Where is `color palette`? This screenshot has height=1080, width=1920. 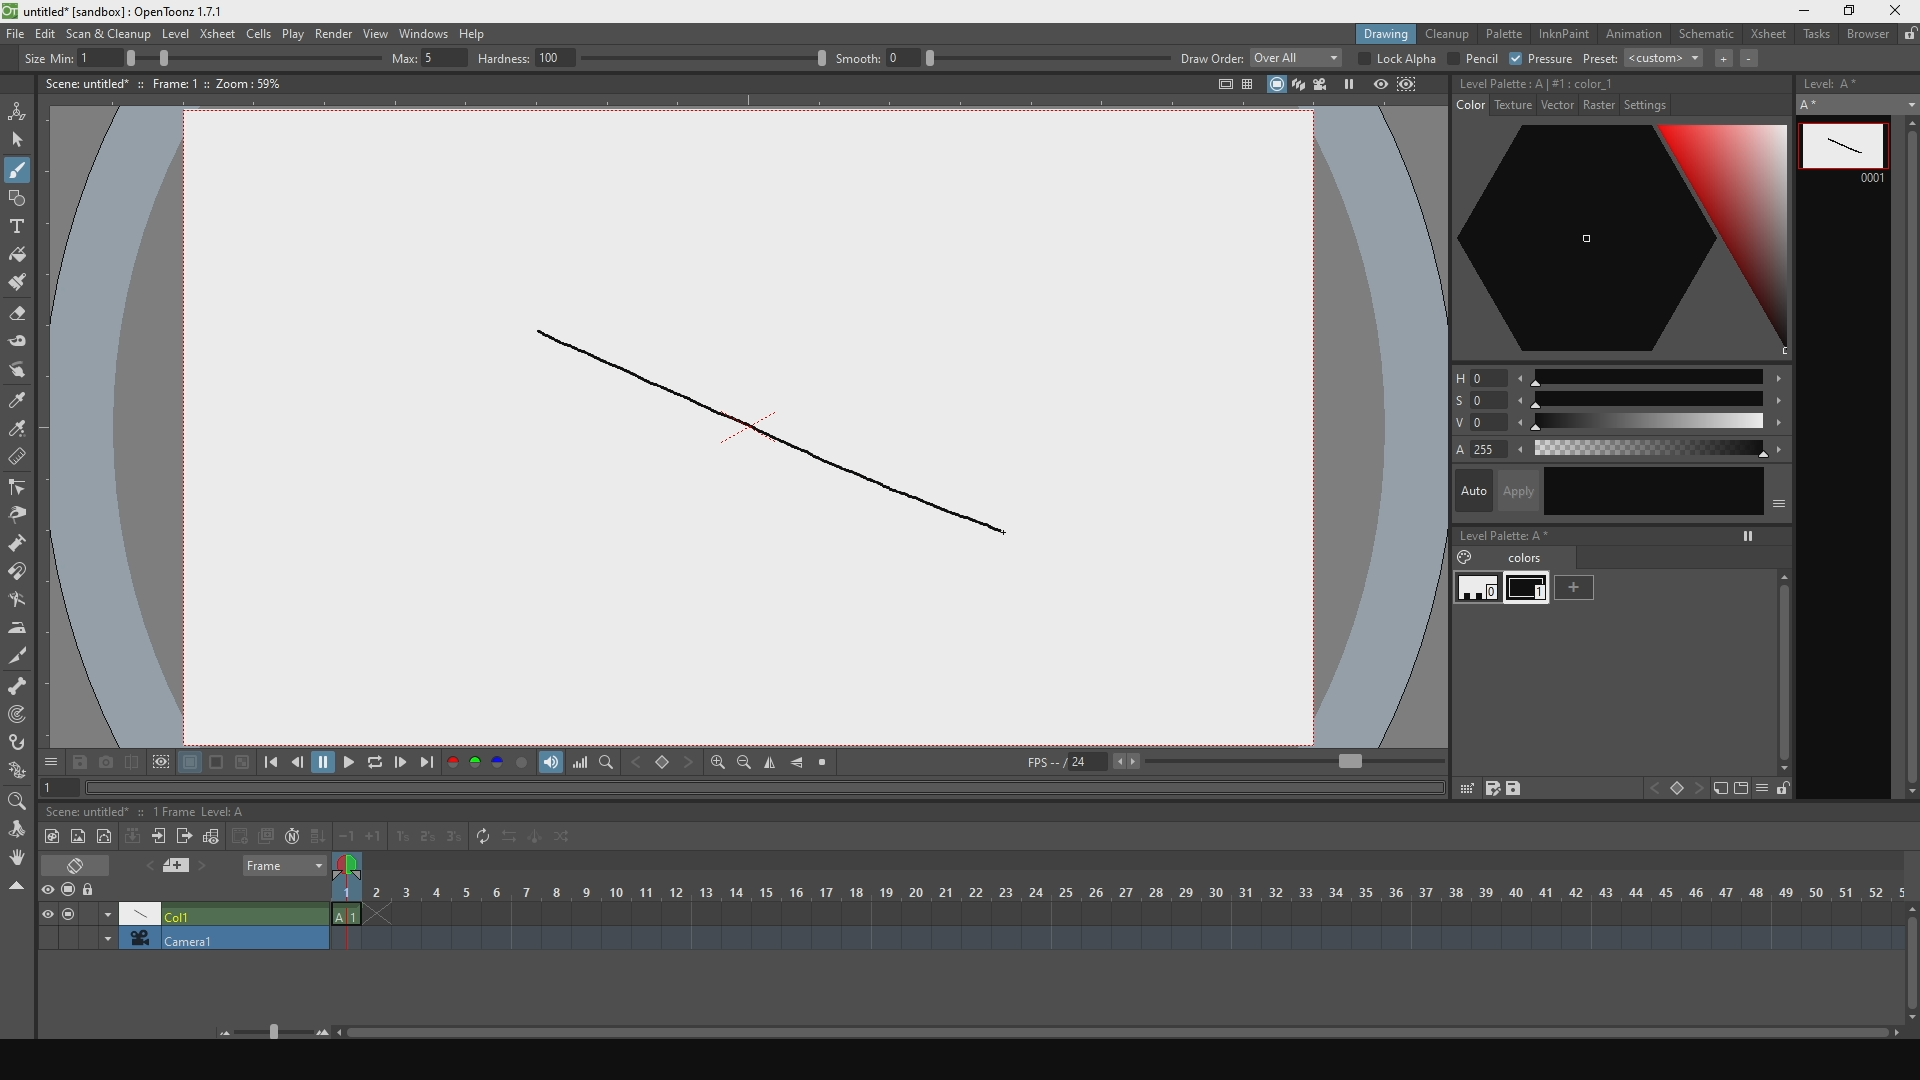
color palette is located at coordinates (1615, 244).